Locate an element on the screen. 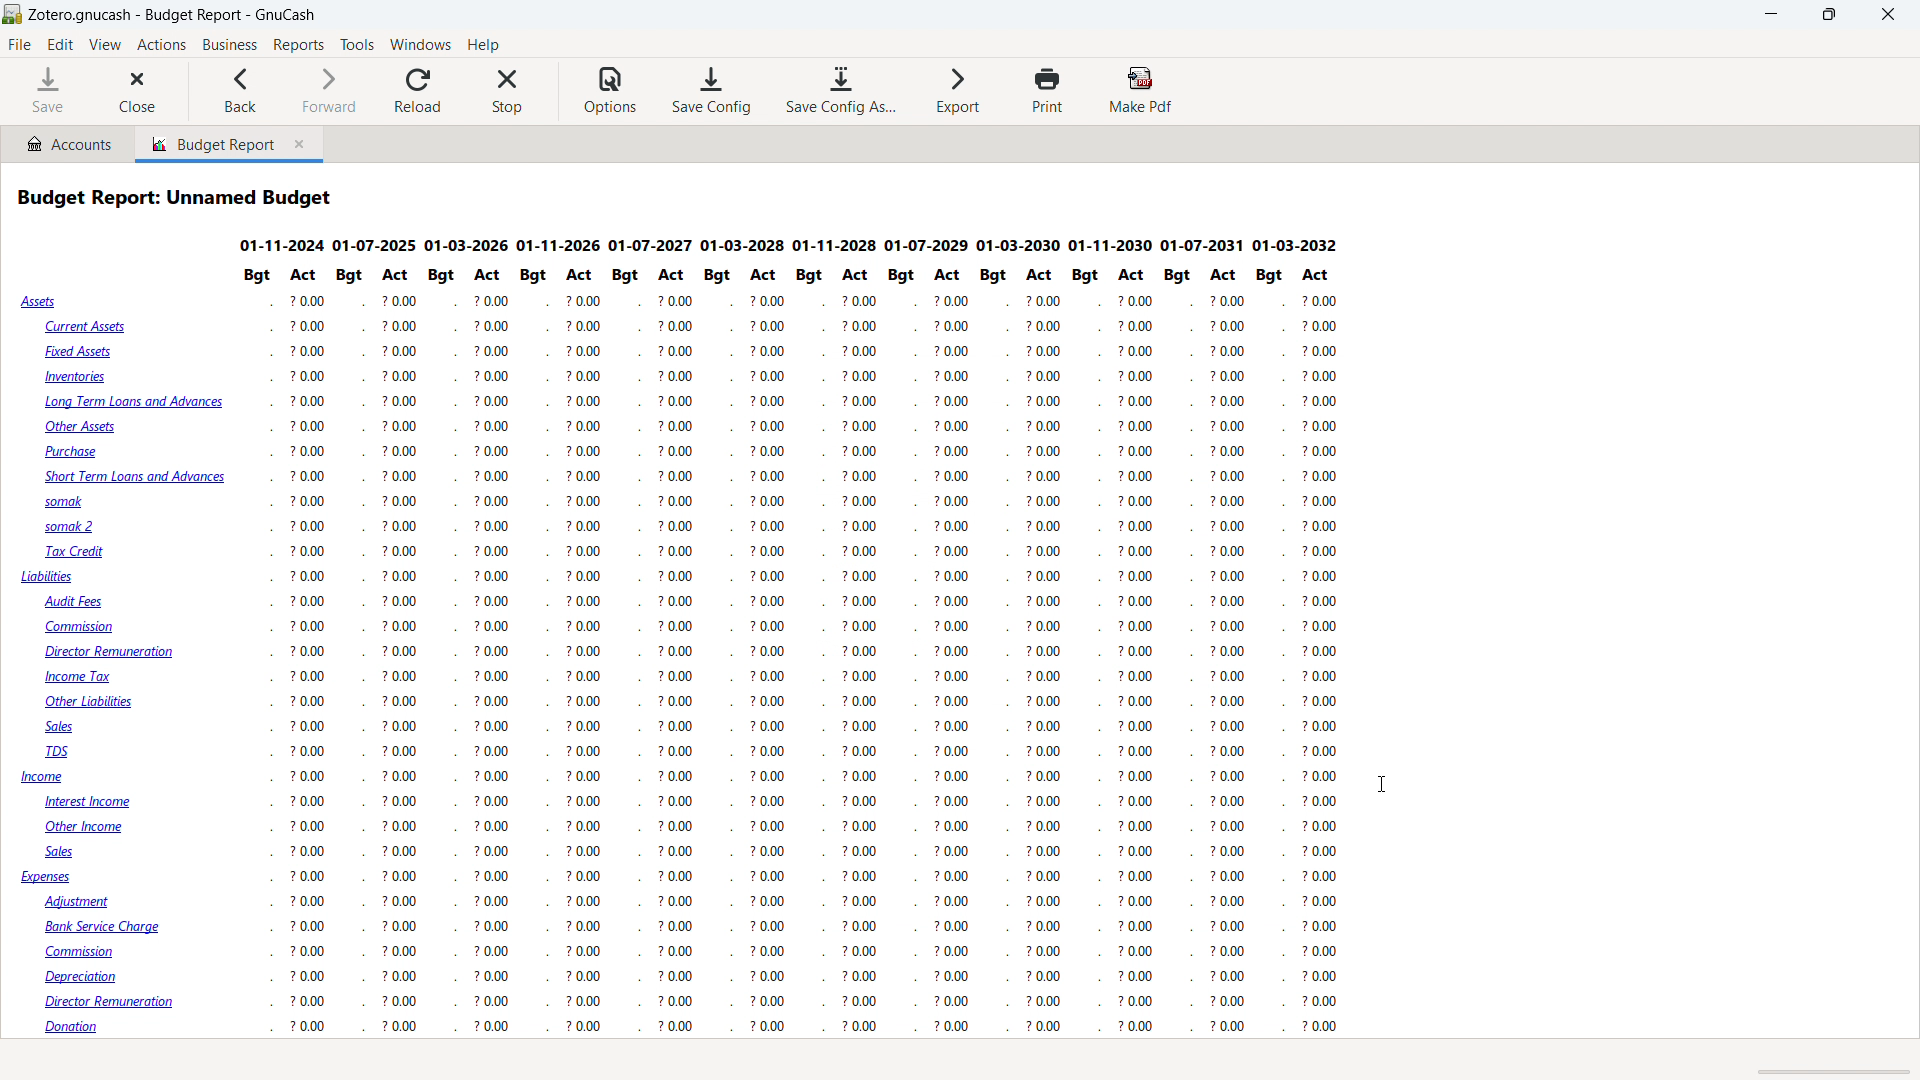 The width and height of the screenshot is (1920, 1080). save configuration as is located at coordinates (839, 91).